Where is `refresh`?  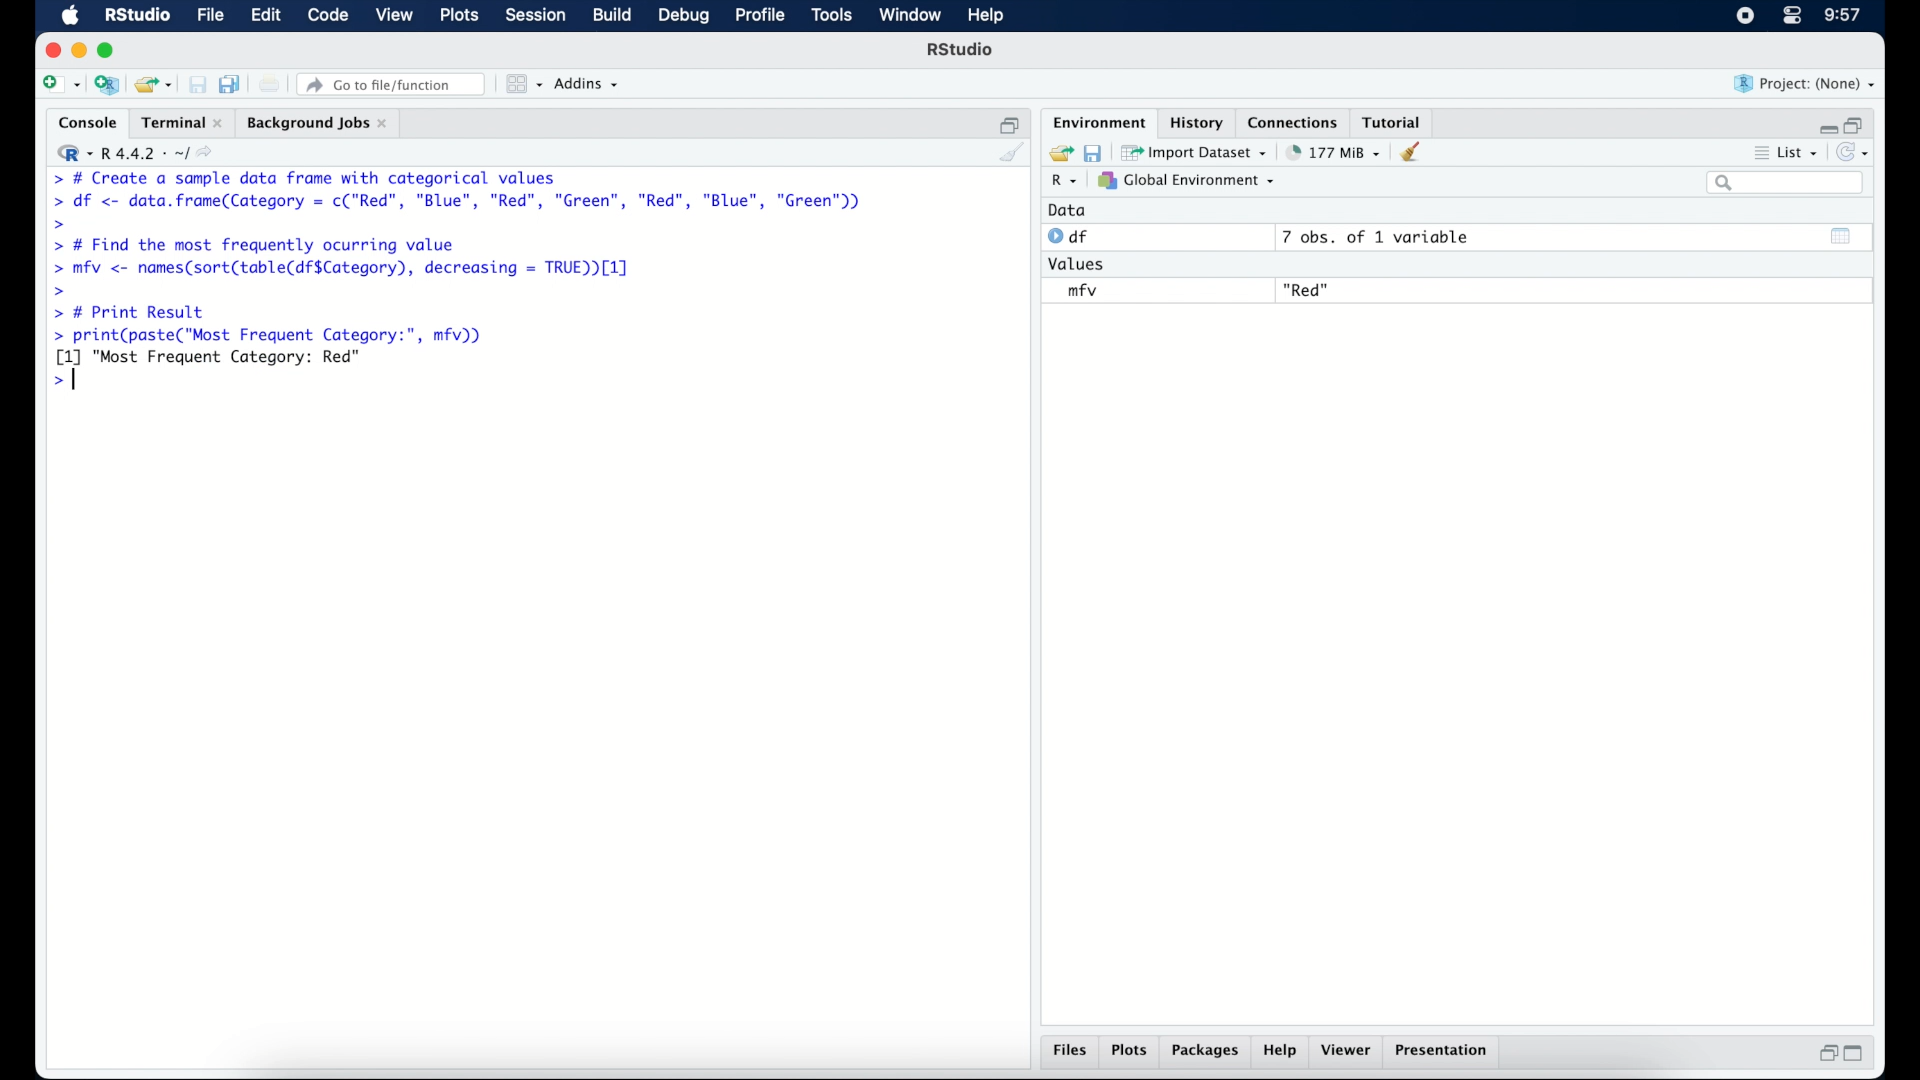 refresh is located at coordinates (1855, 151).